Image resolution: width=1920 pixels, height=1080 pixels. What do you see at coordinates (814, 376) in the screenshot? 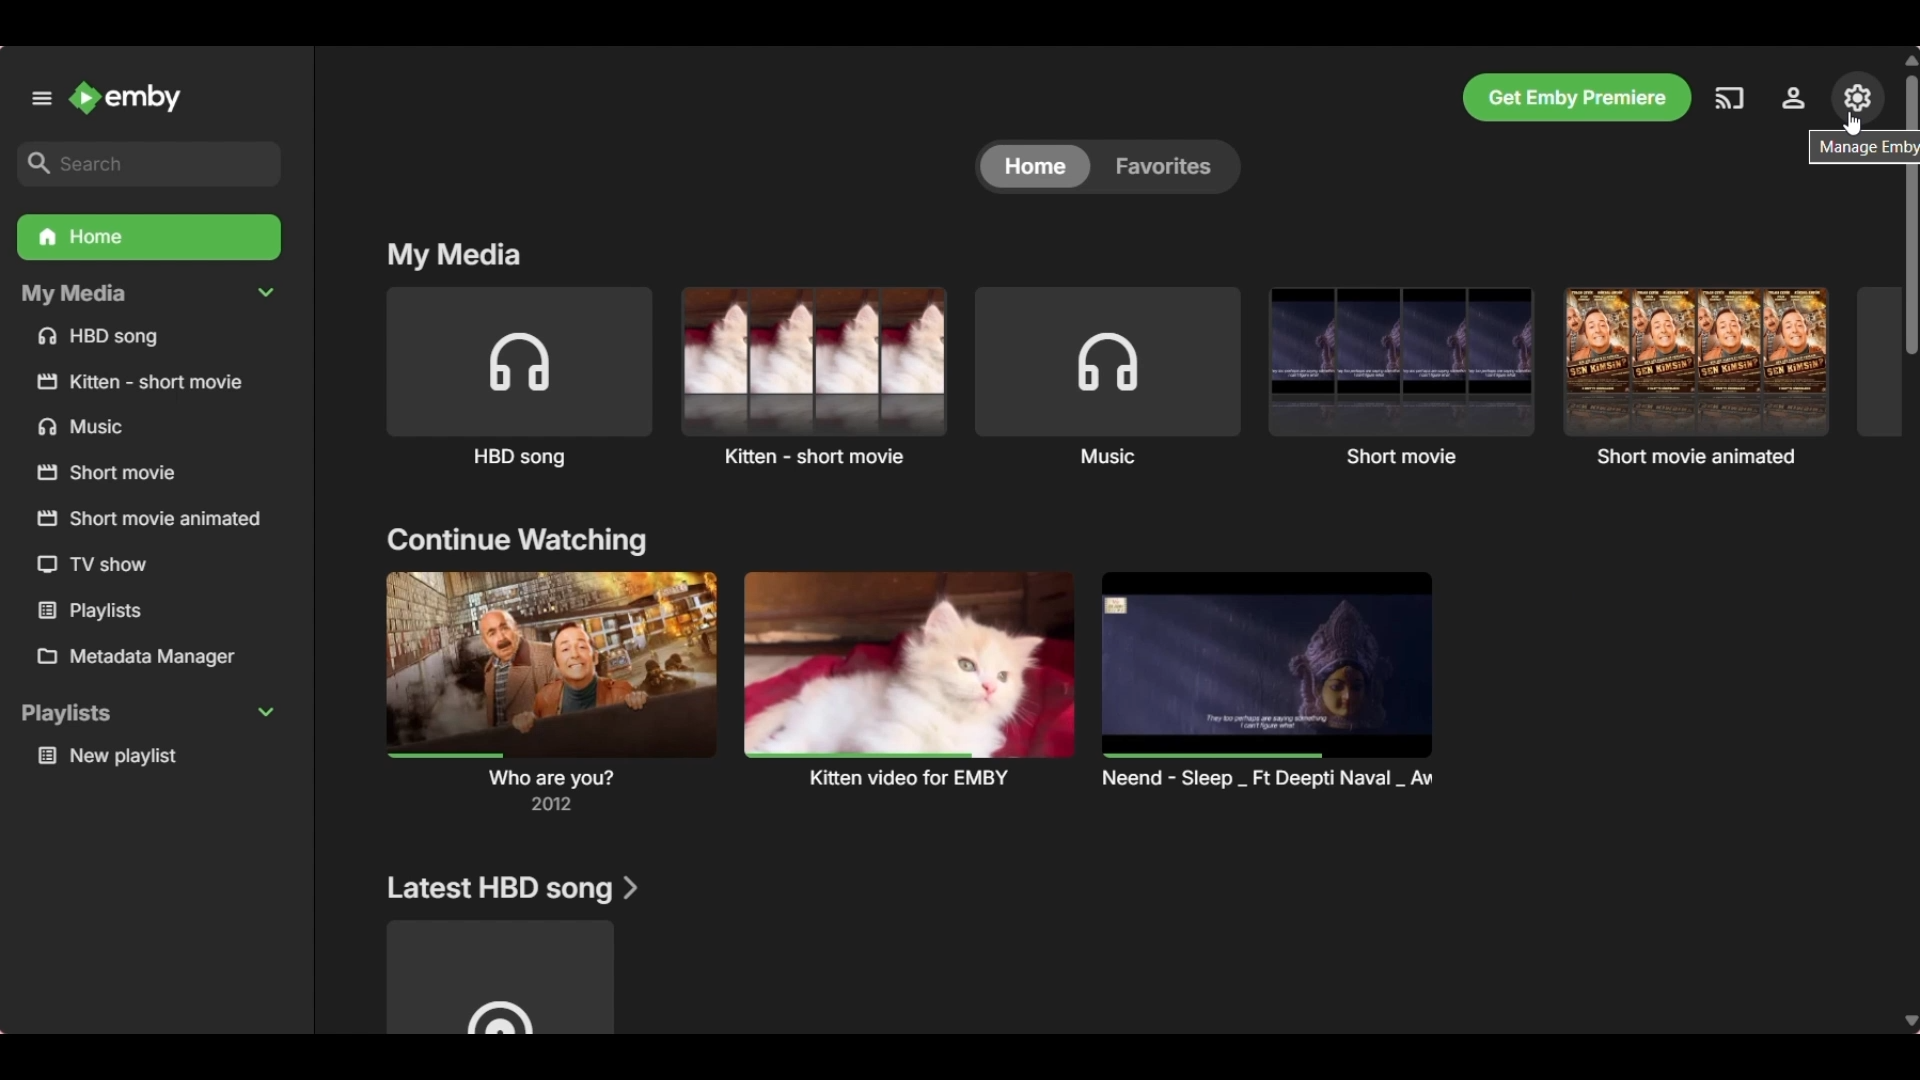
I see `Kitten short movie` at bounding box center [814, 376].